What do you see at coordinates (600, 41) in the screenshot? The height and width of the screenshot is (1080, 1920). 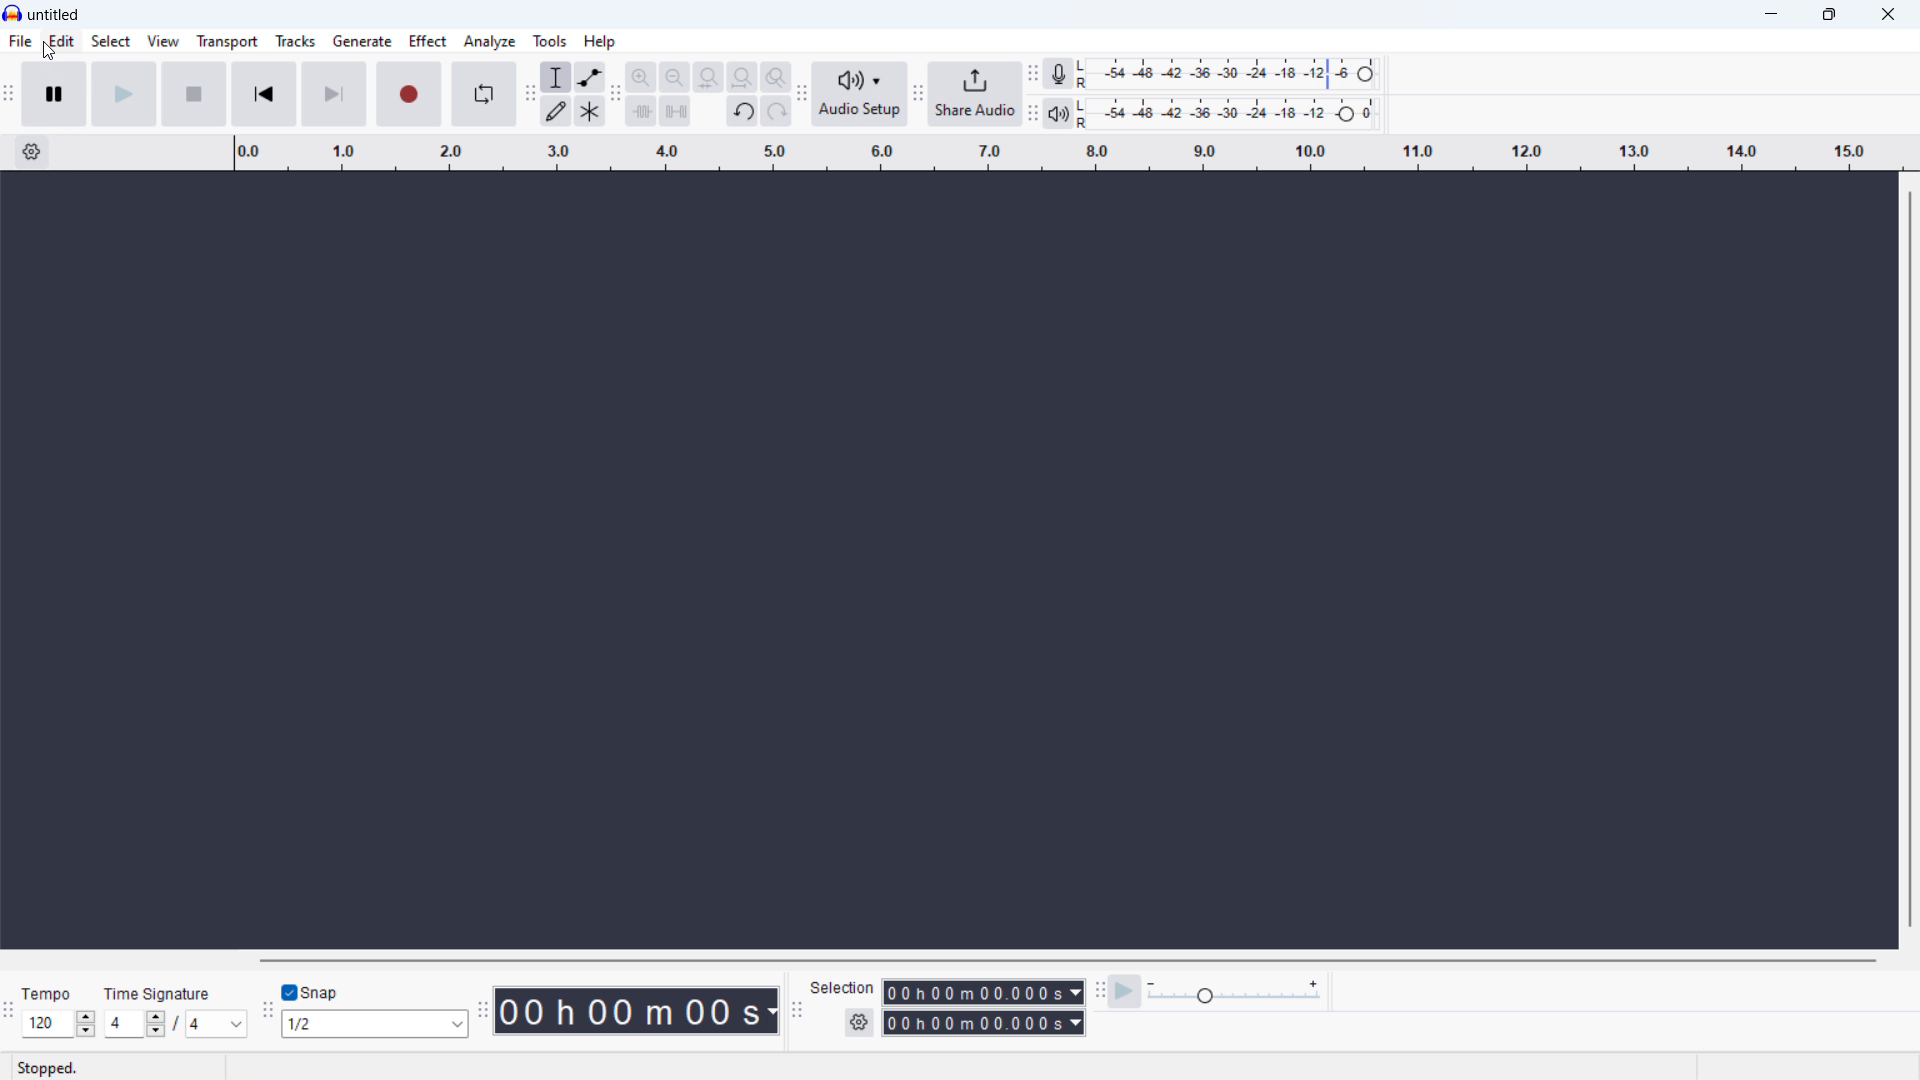 I see `help` at bounding box center [600, 41].